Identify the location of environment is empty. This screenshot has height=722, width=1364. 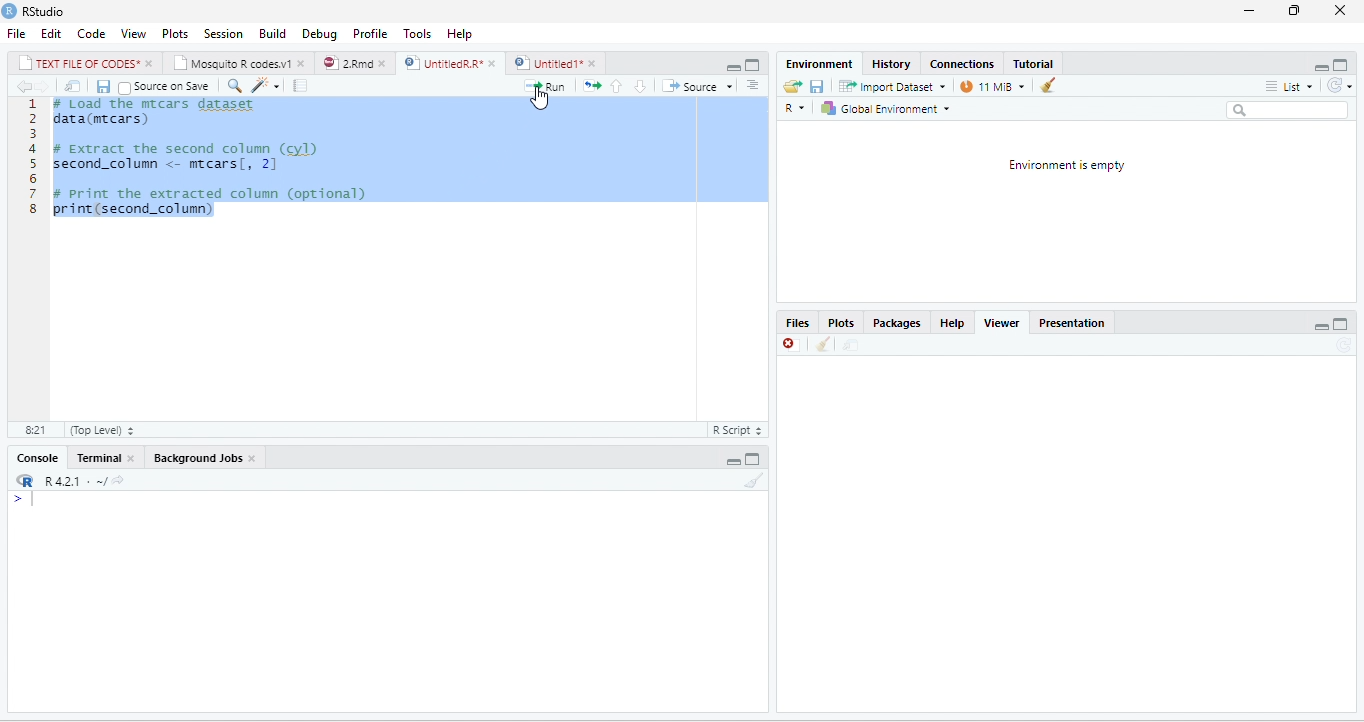
(1070, 210).